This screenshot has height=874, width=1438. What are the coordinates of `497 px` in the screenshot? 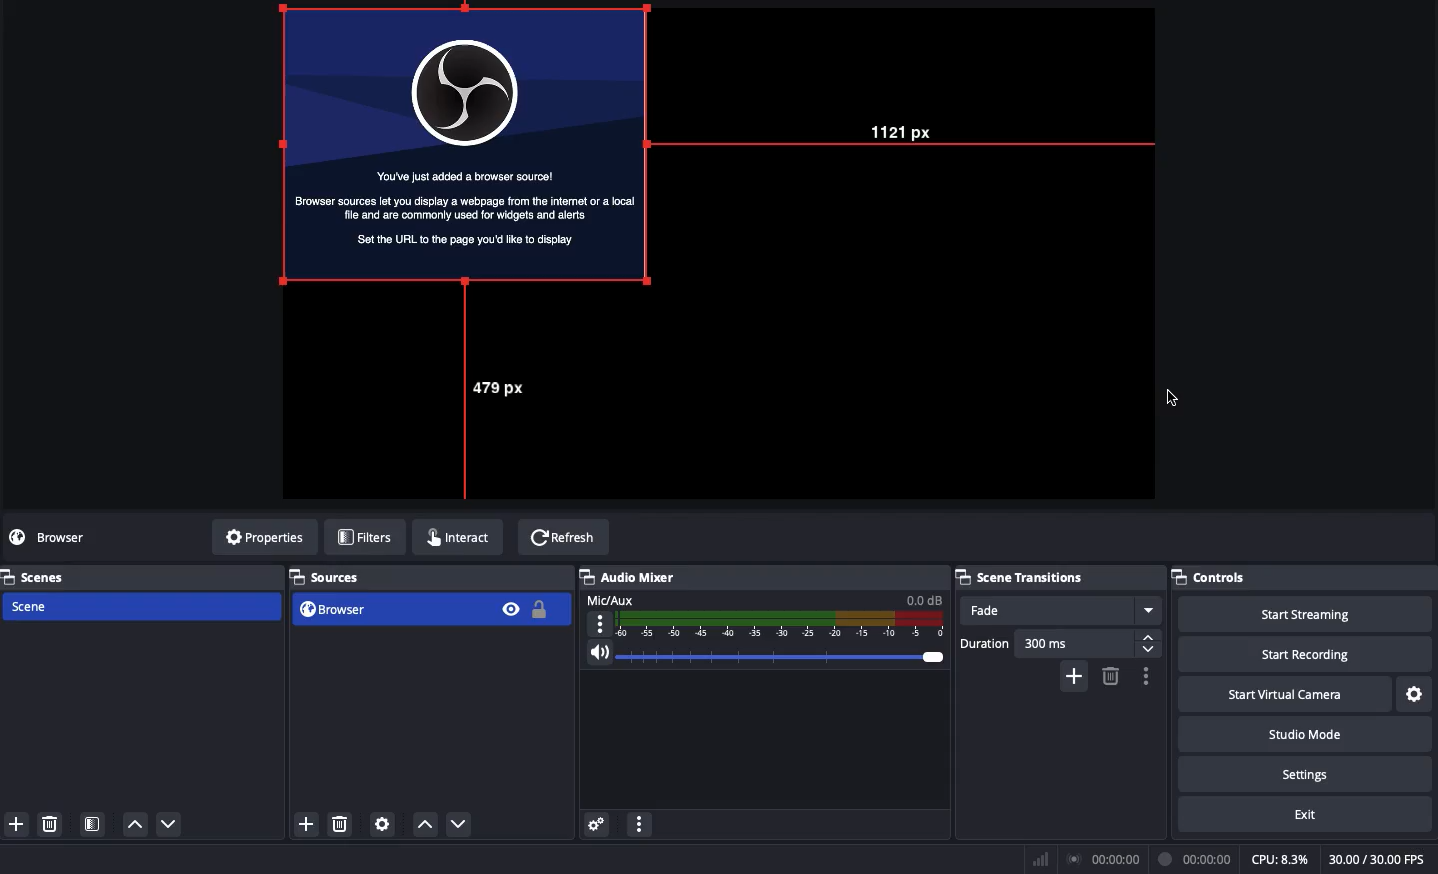 It's located at (489, 398).